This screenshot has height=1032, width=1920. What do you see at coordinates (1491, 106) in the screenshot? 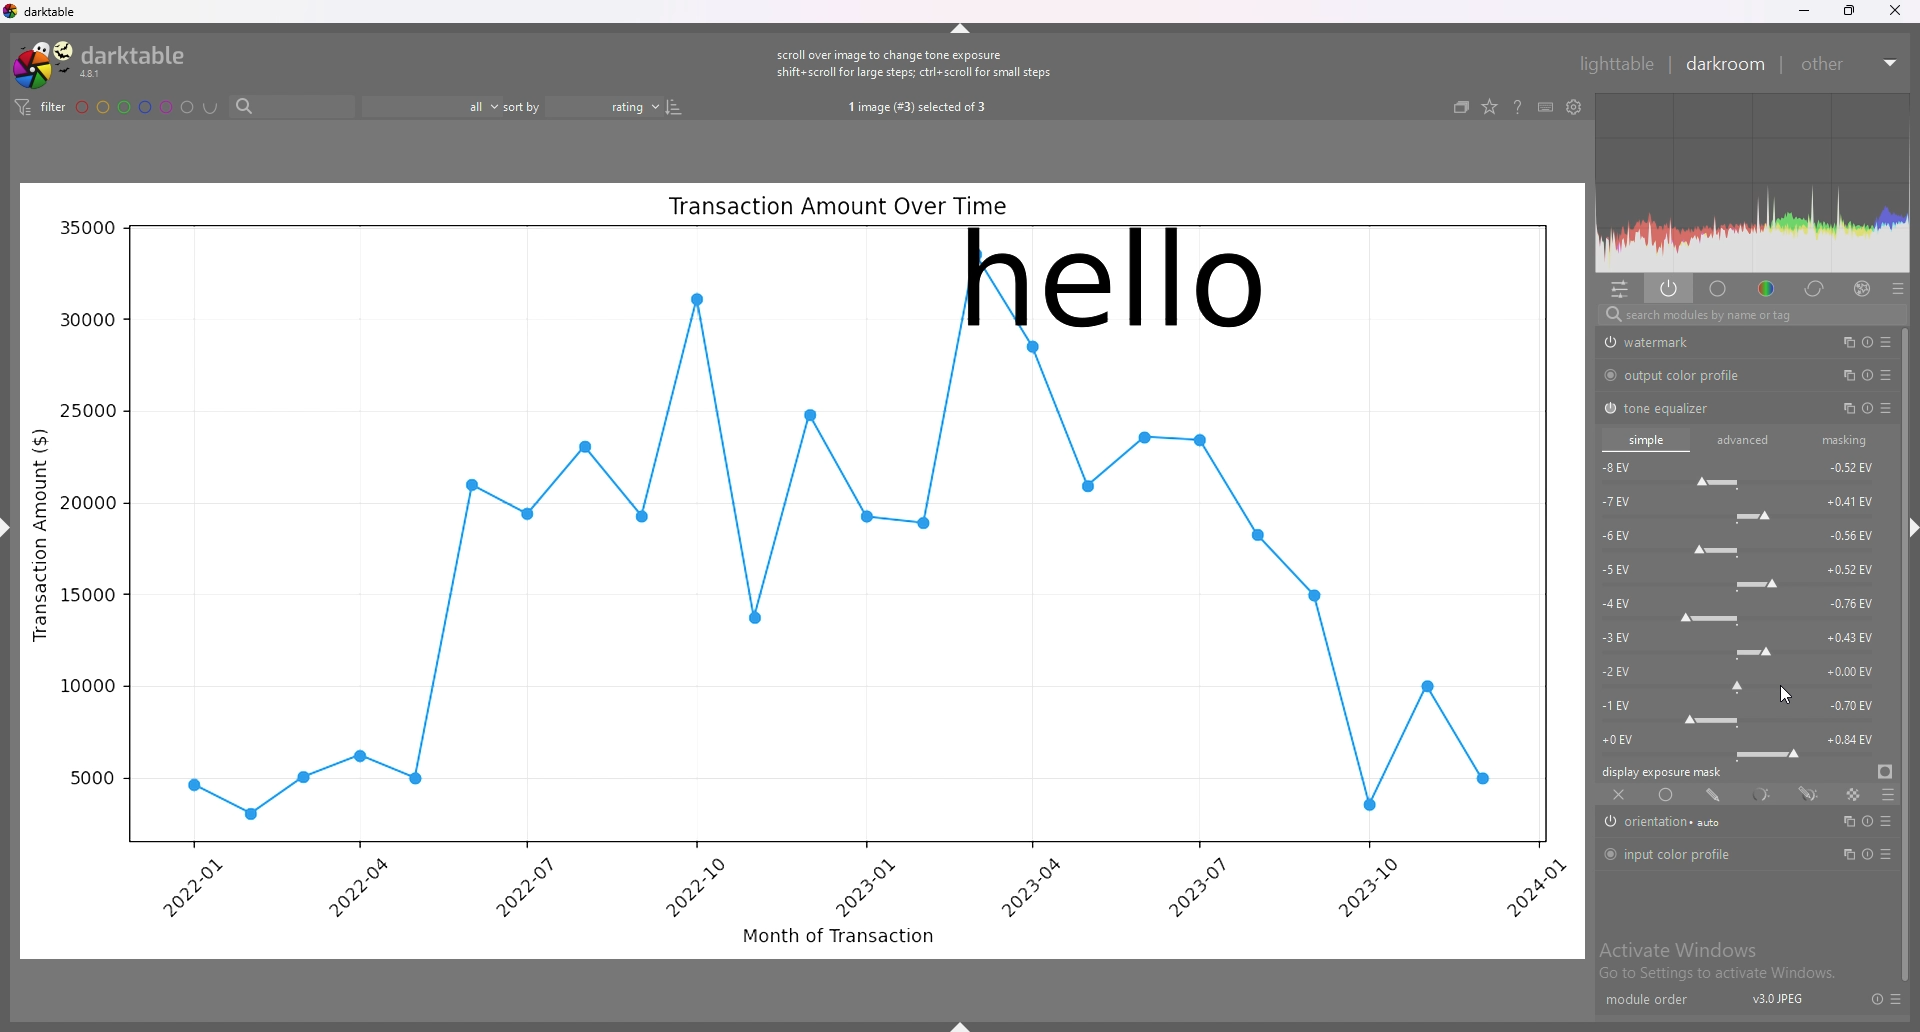
I see `change type of overlays` at bounding box center [1491, 106].